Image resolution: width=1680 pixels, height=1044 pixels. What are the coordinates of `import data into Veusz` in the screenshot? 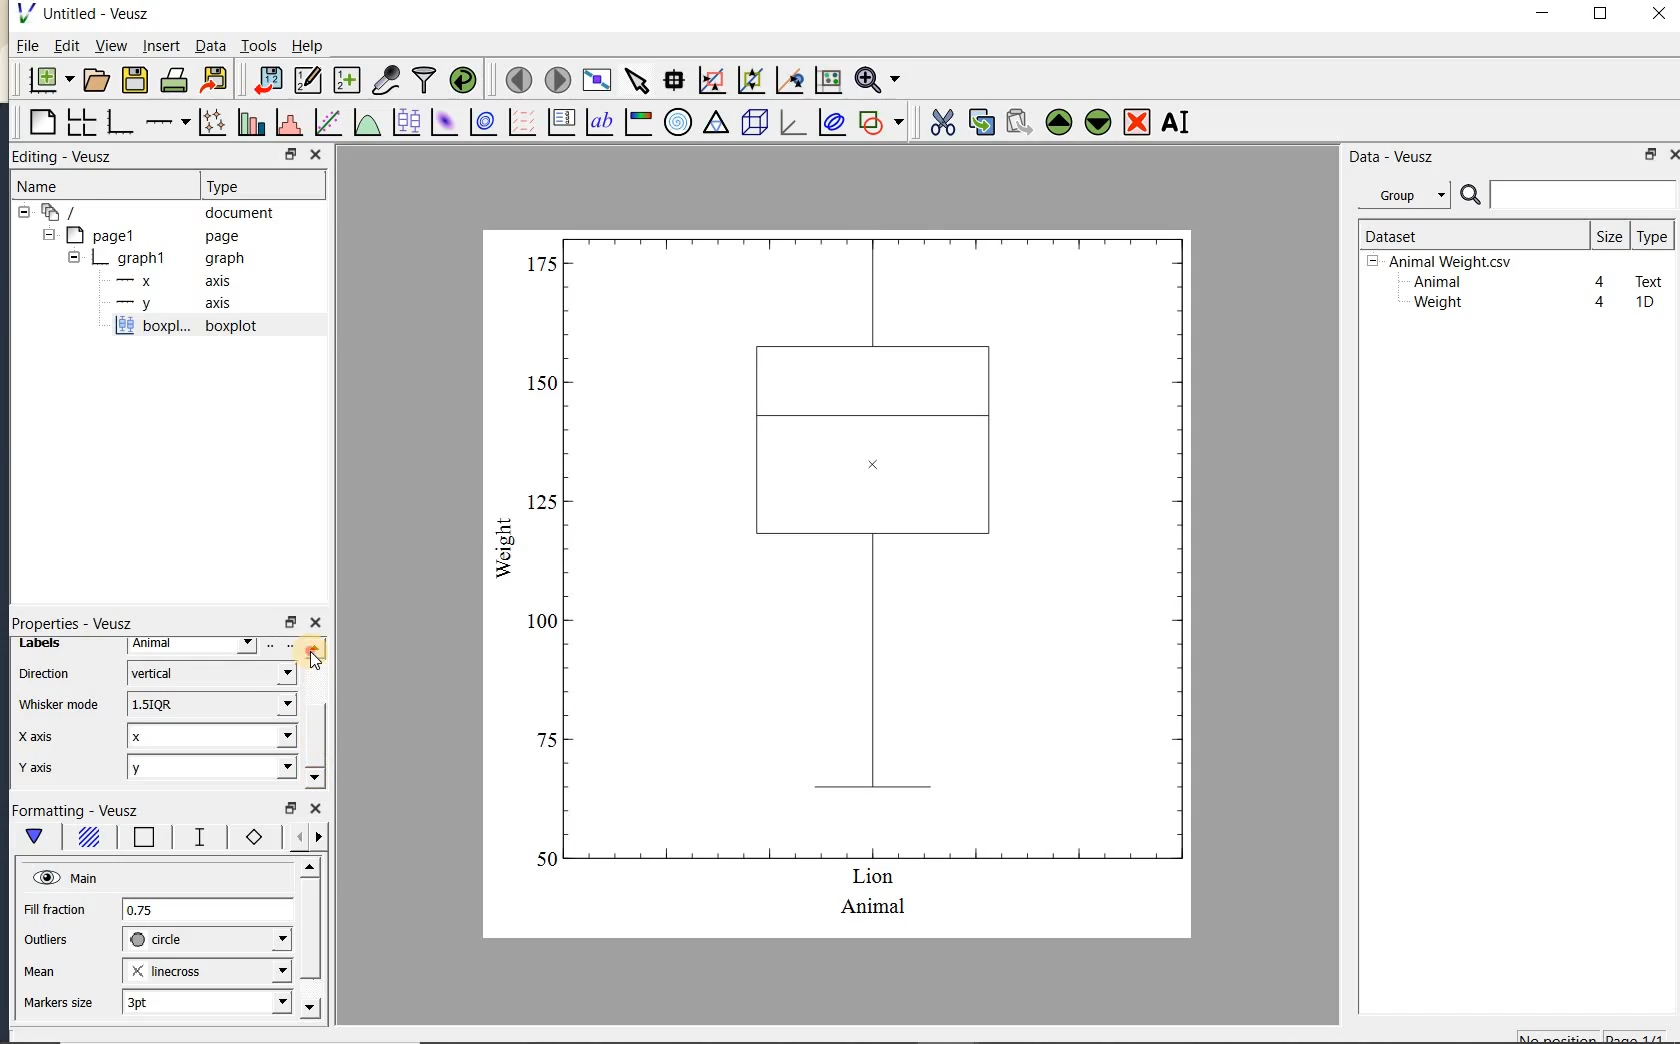 It's located at (268, 81).